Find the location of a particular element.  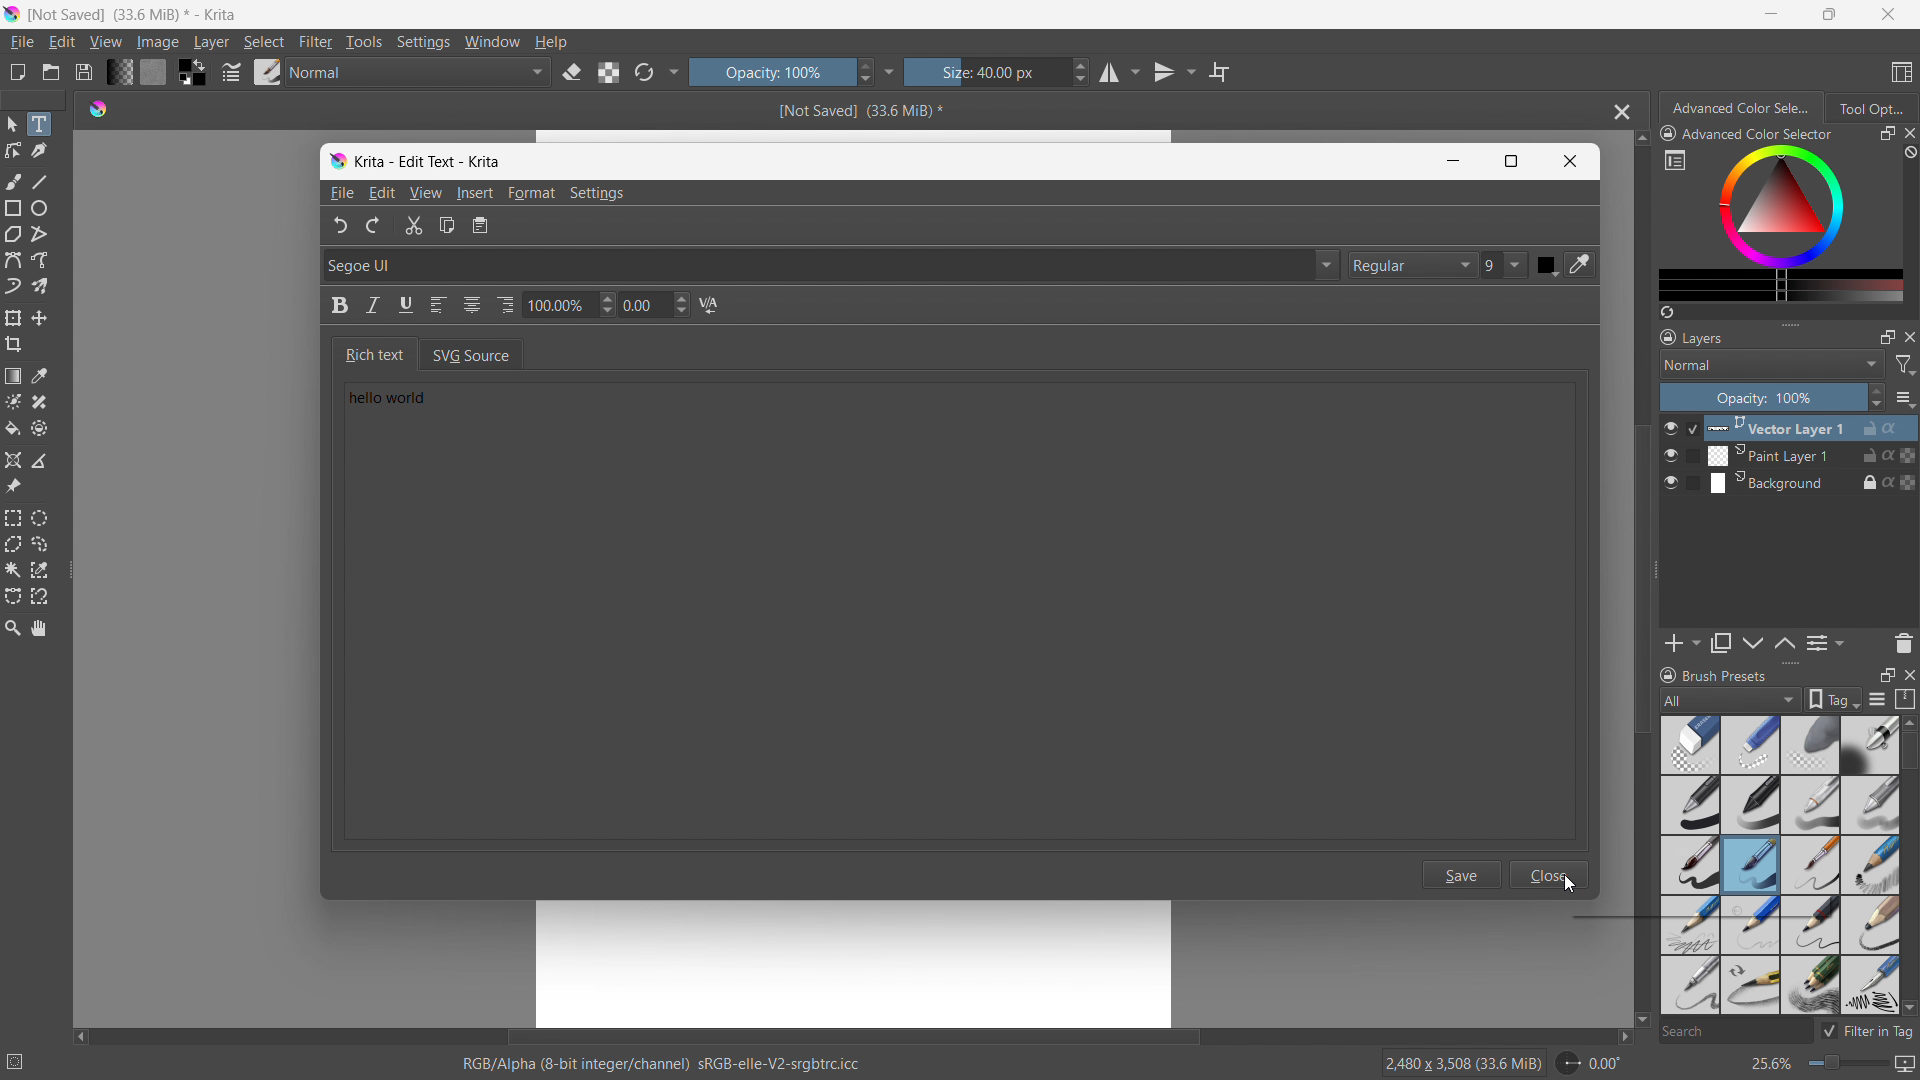

window is located at coordinates (492, 42).